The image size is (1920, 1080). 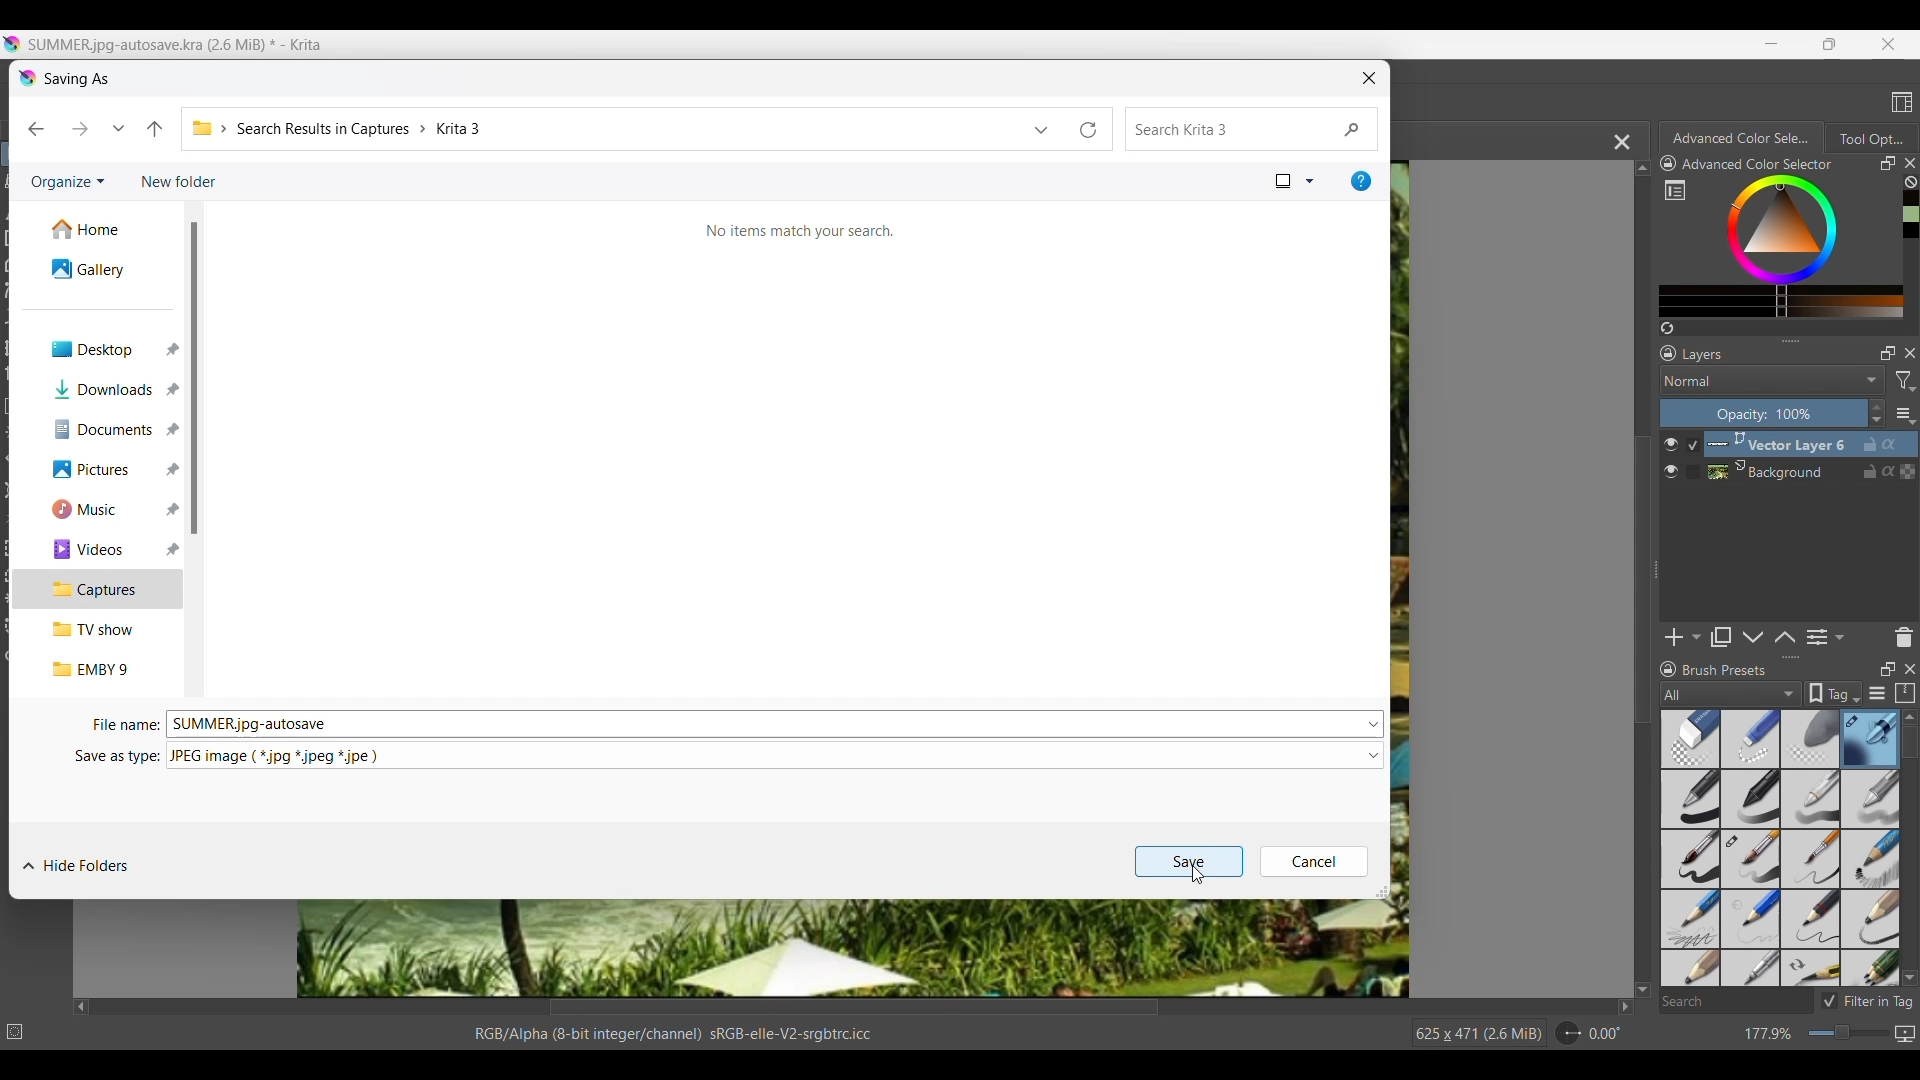 I want to click on List current folders, so click(x=1041, y=129).